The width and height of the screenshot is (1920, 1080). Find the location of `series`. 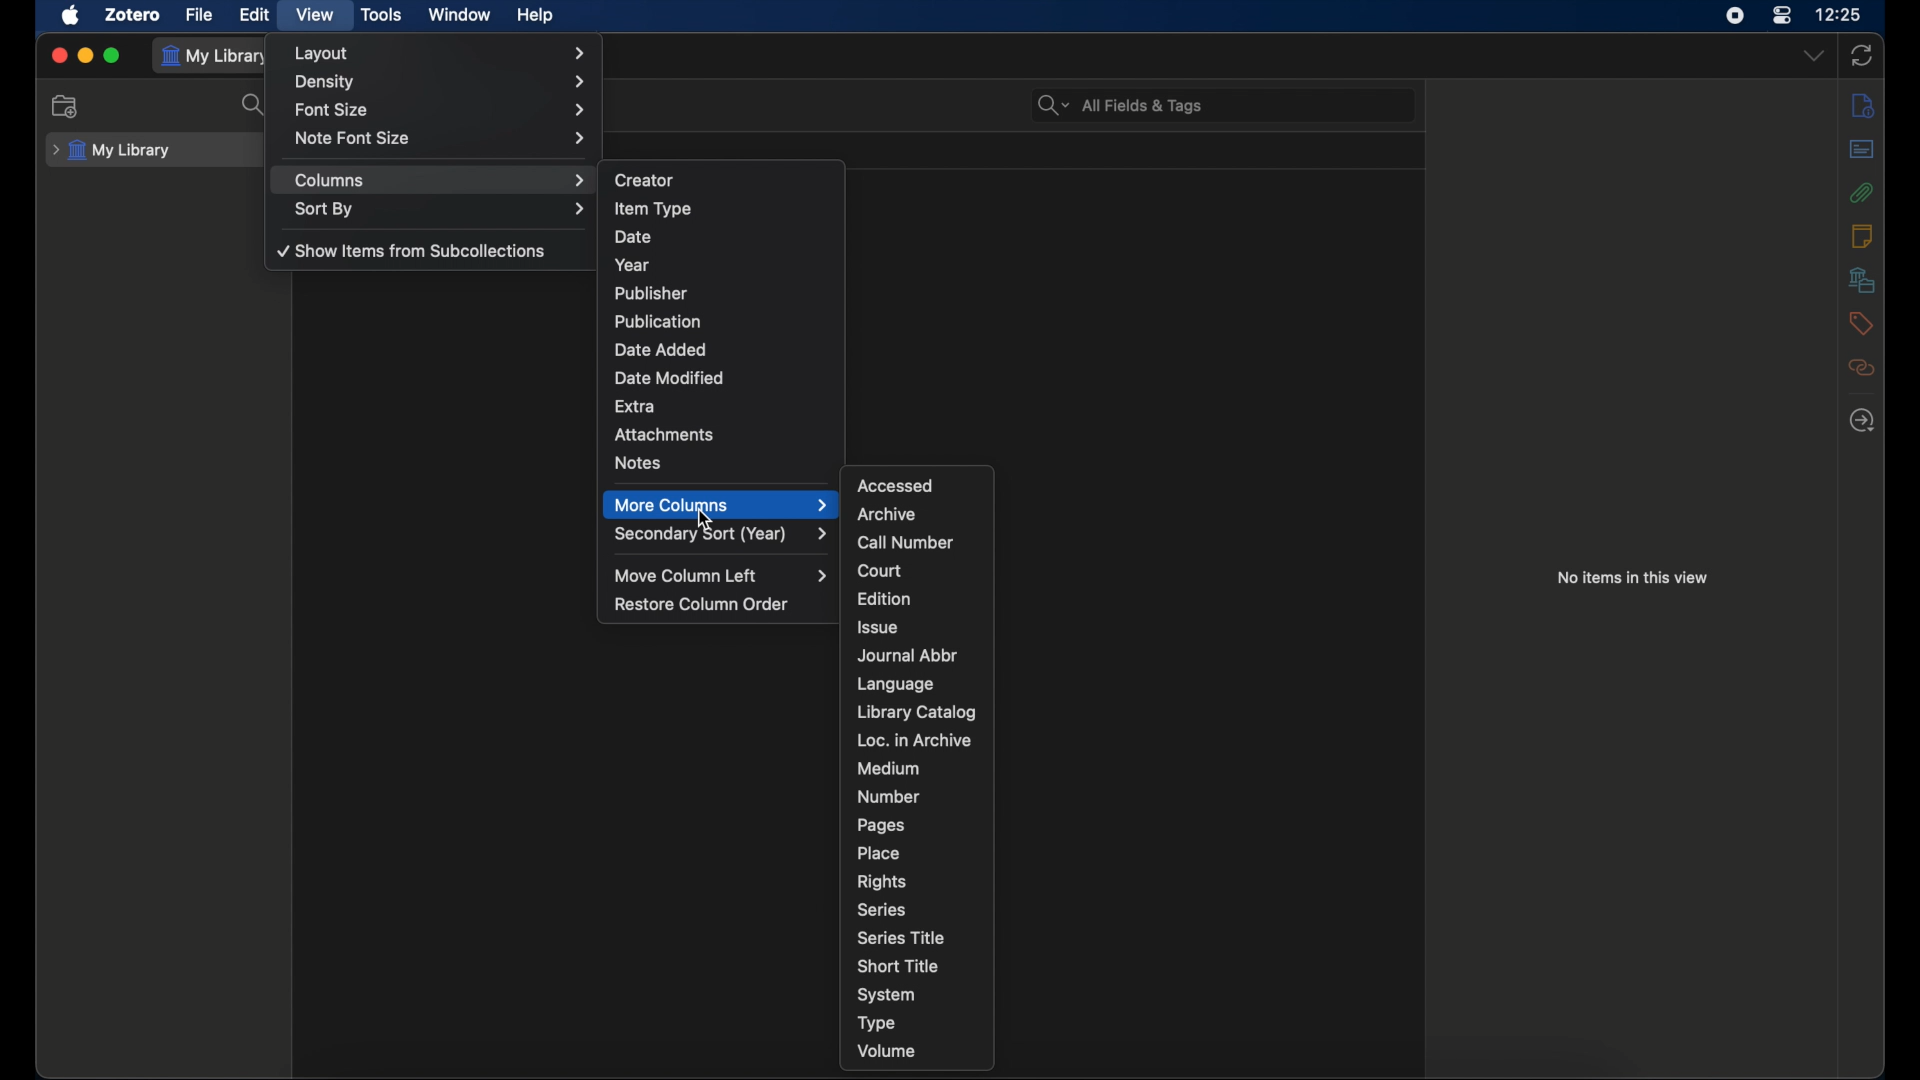

series is located at coordinates (881, 910).